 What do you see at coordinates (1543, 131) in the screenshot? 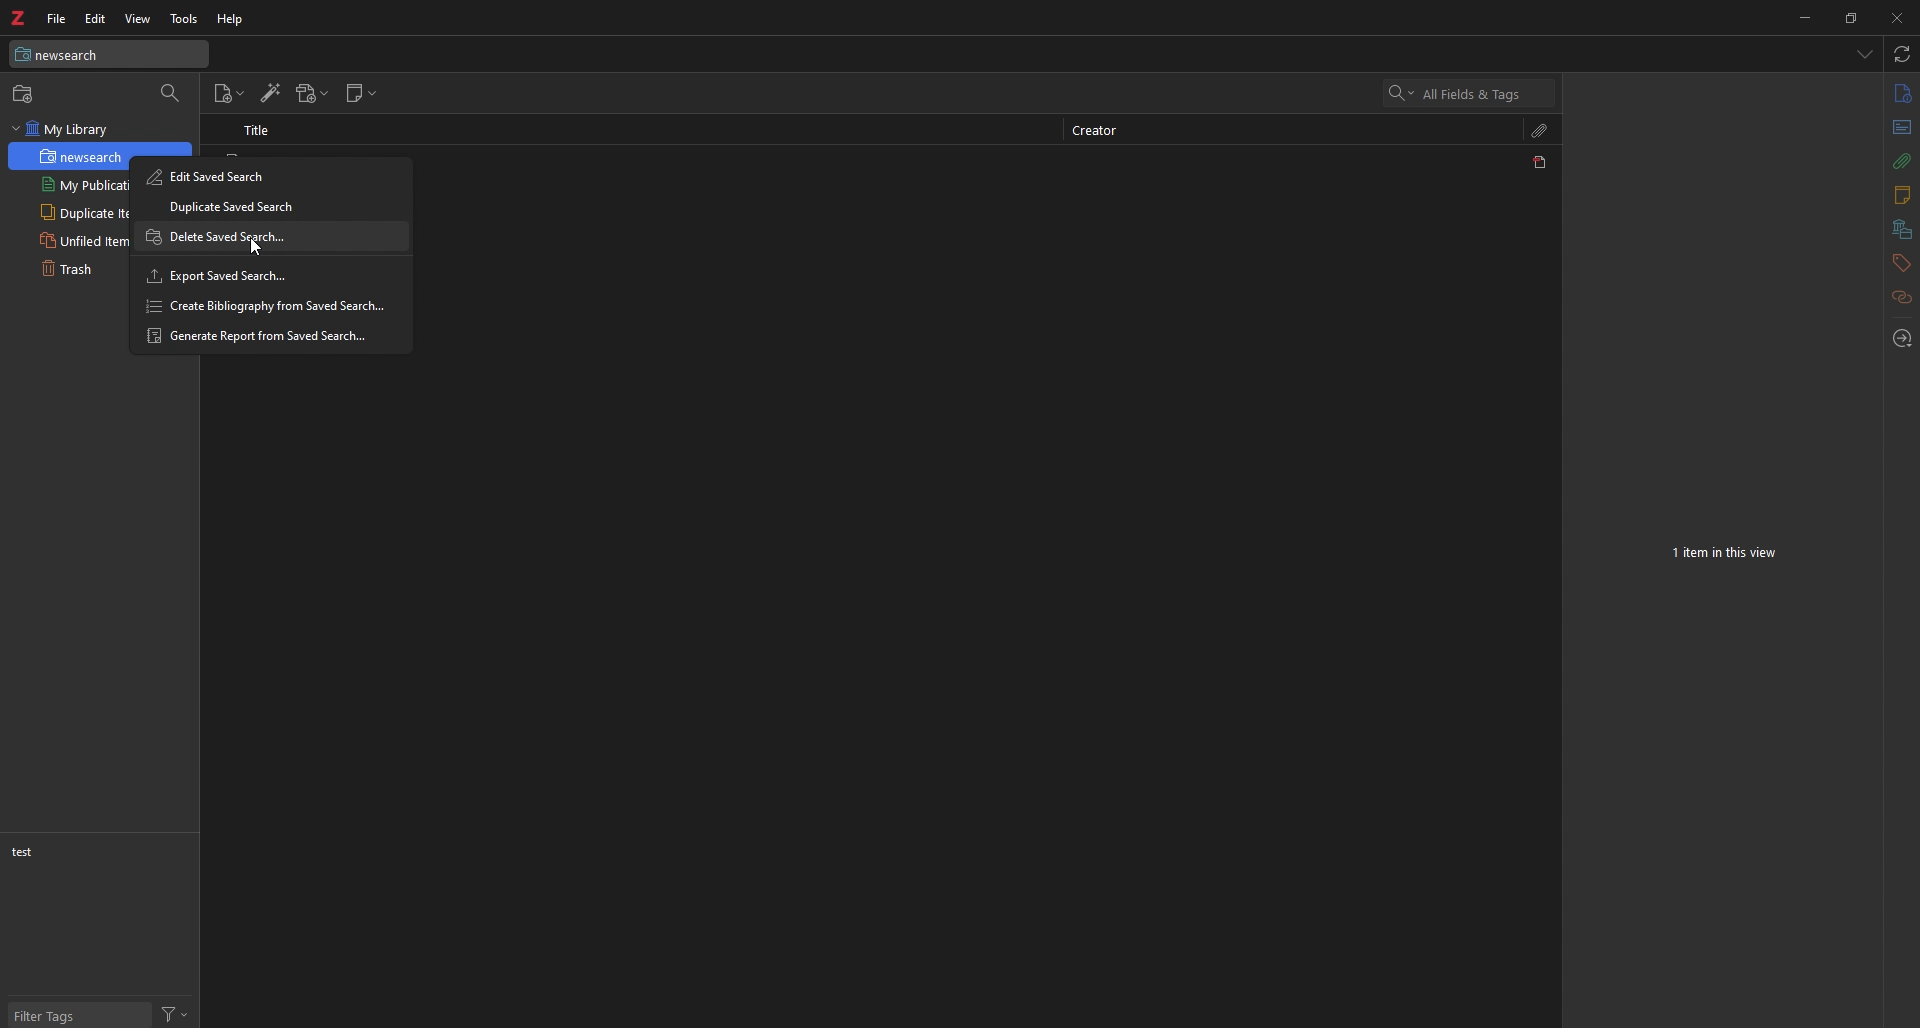
I see `Attachments` at bounding box center [1543, 131].